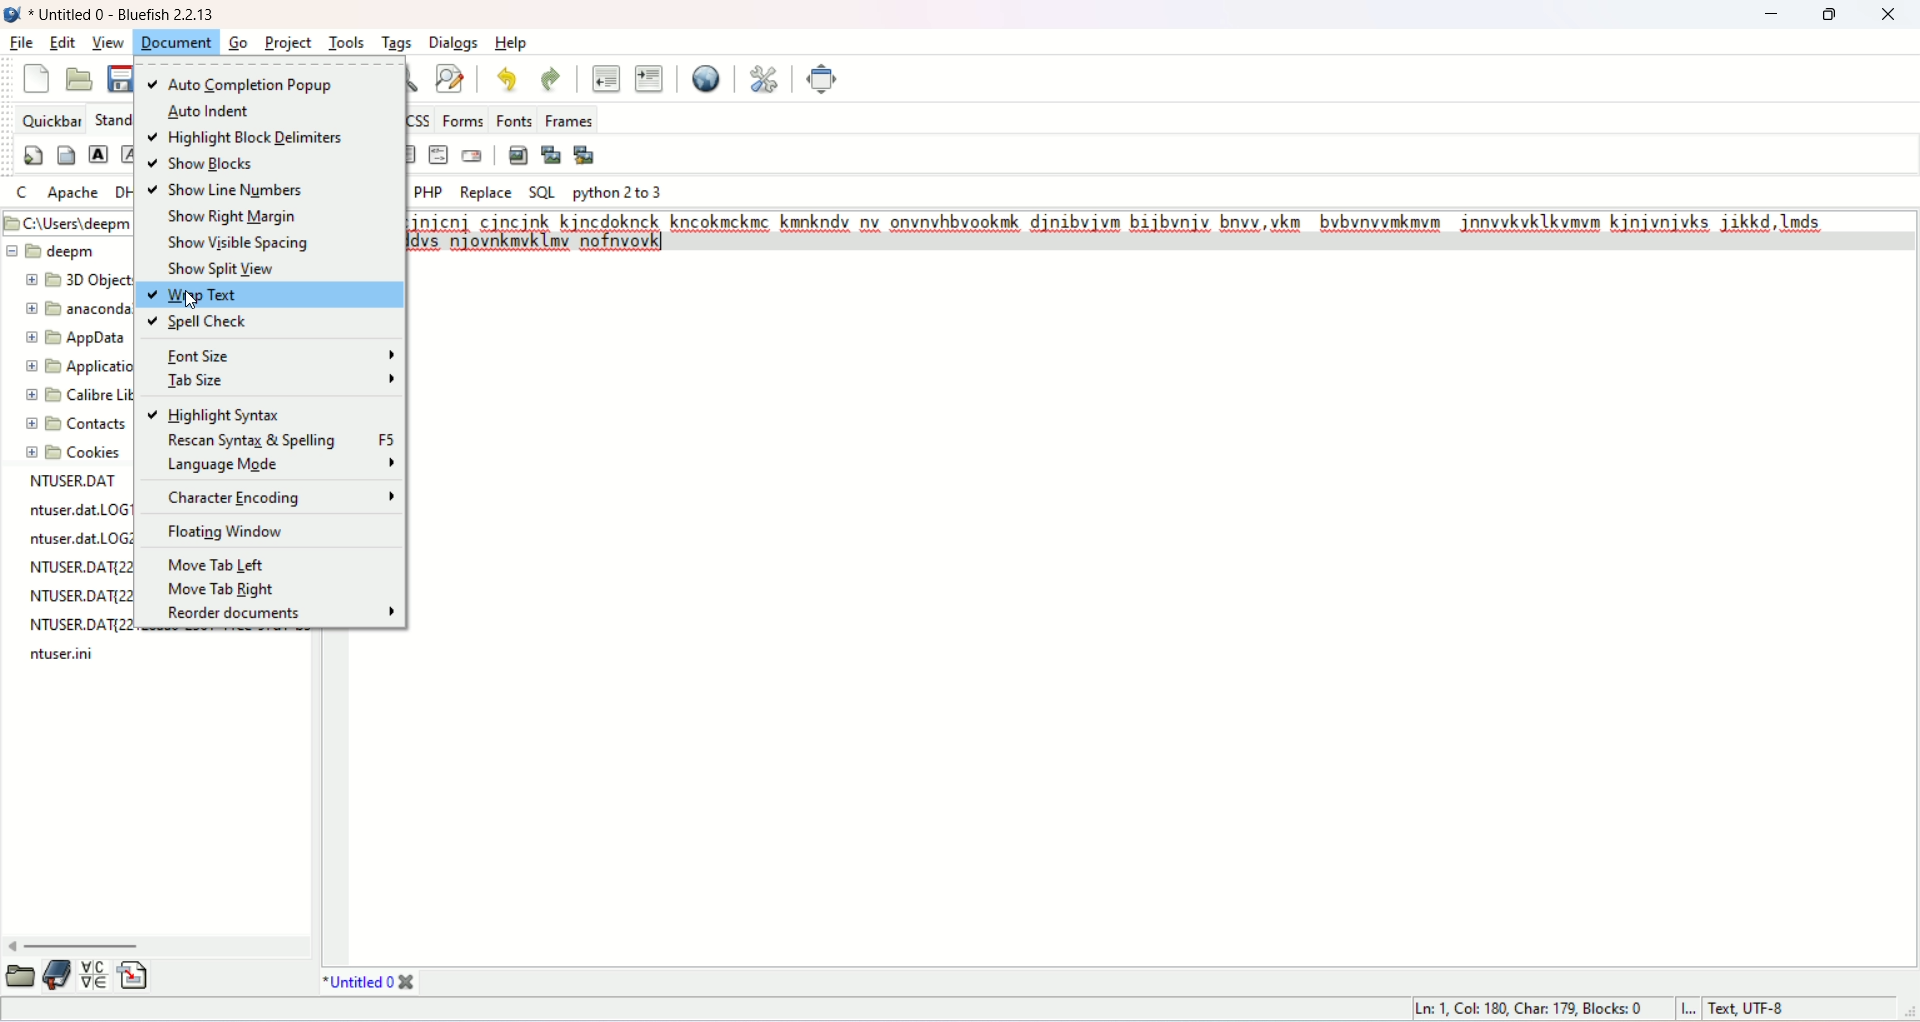  What do you see at coordinates (227, 193) in the screenshot?
I see `show line numers` at bounding box center [227, 193].